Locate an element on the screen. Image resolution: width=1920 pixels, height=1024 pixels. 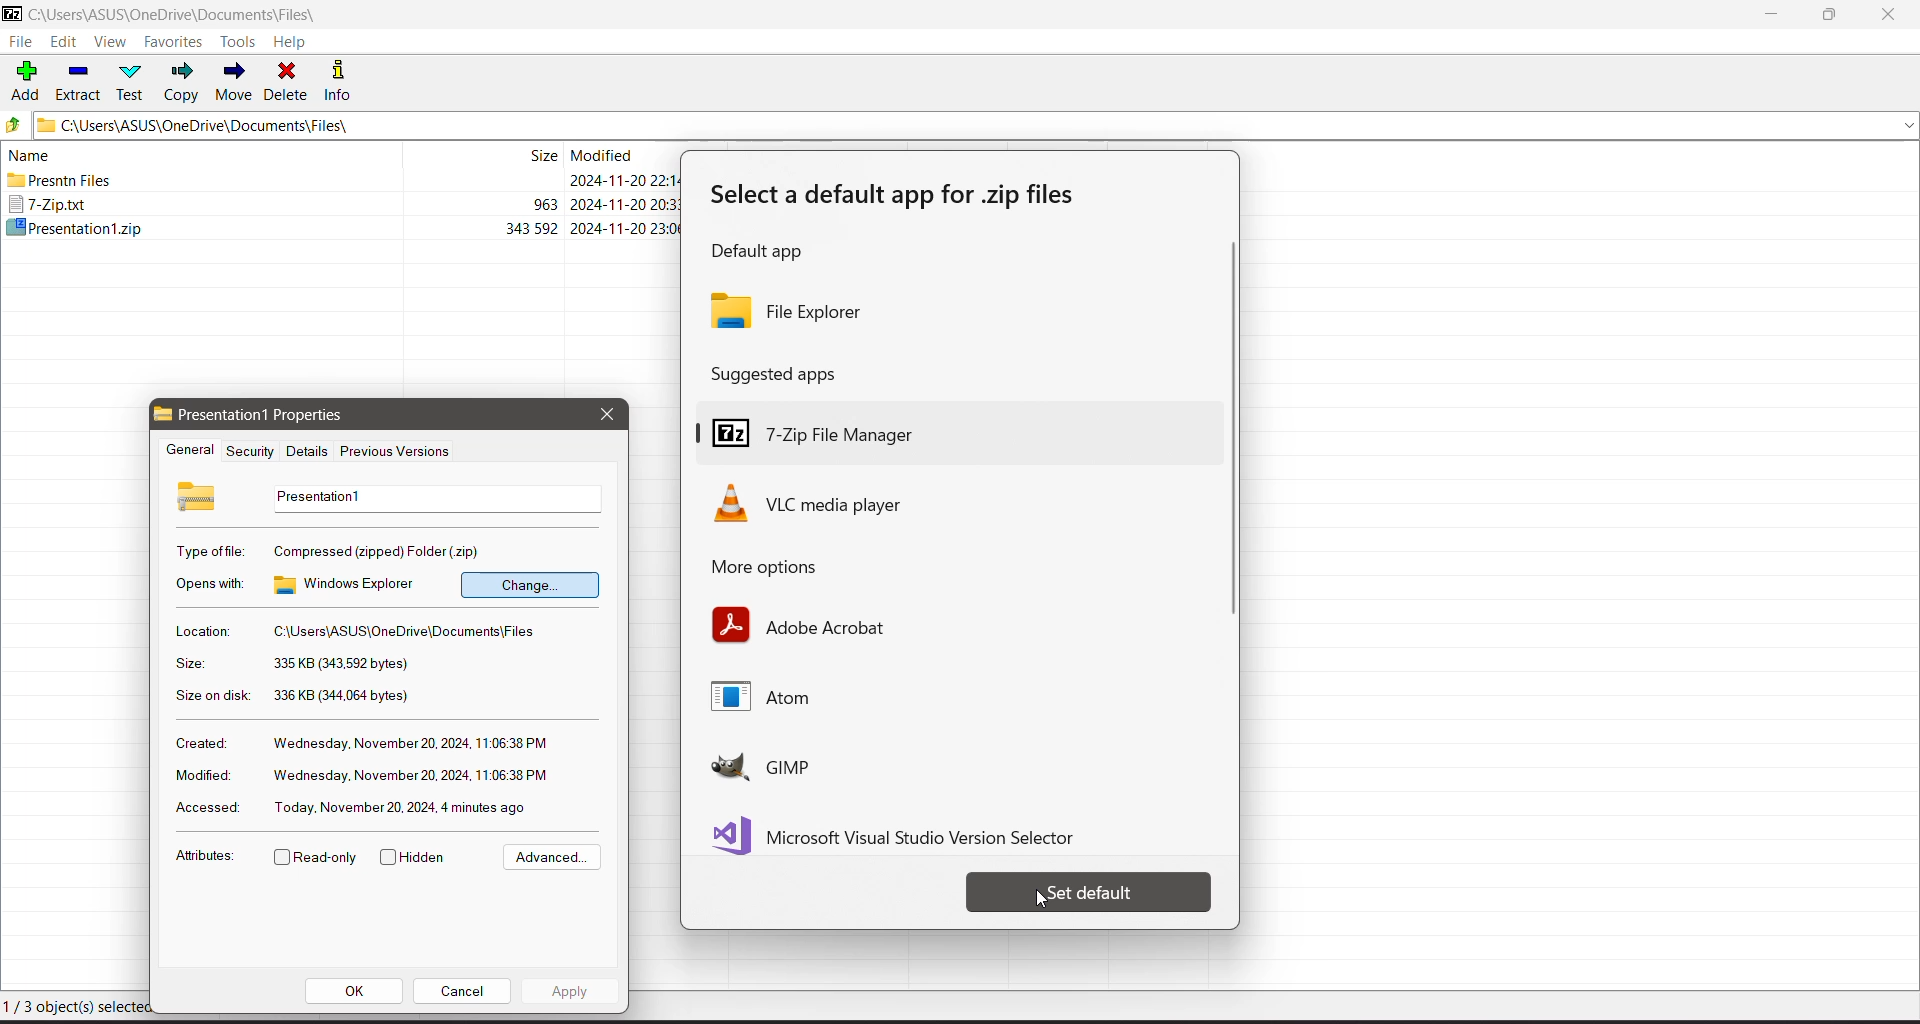
Opens with is located at coordinates (212, 584).